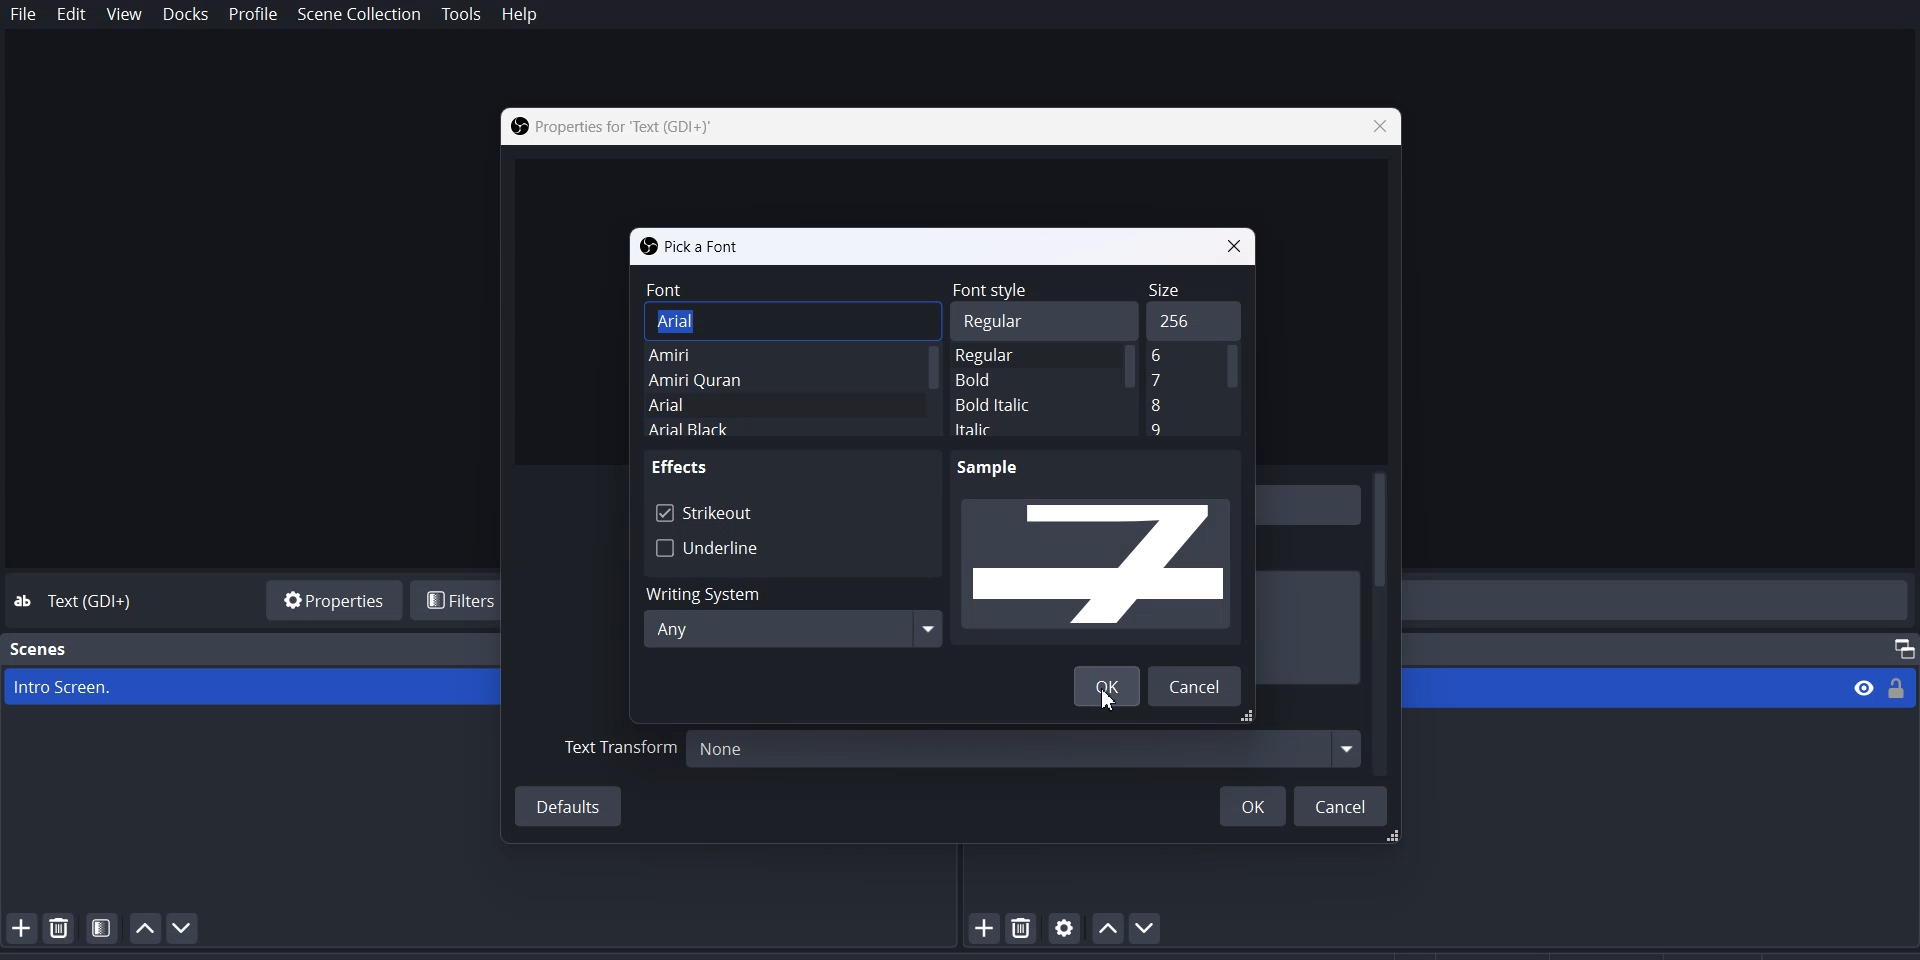 This screenshot has height=960, width=1920. What do you see at coordinates (1377, 127) in the screenshot?
I see `Close` at bounding box center [1377, 127].